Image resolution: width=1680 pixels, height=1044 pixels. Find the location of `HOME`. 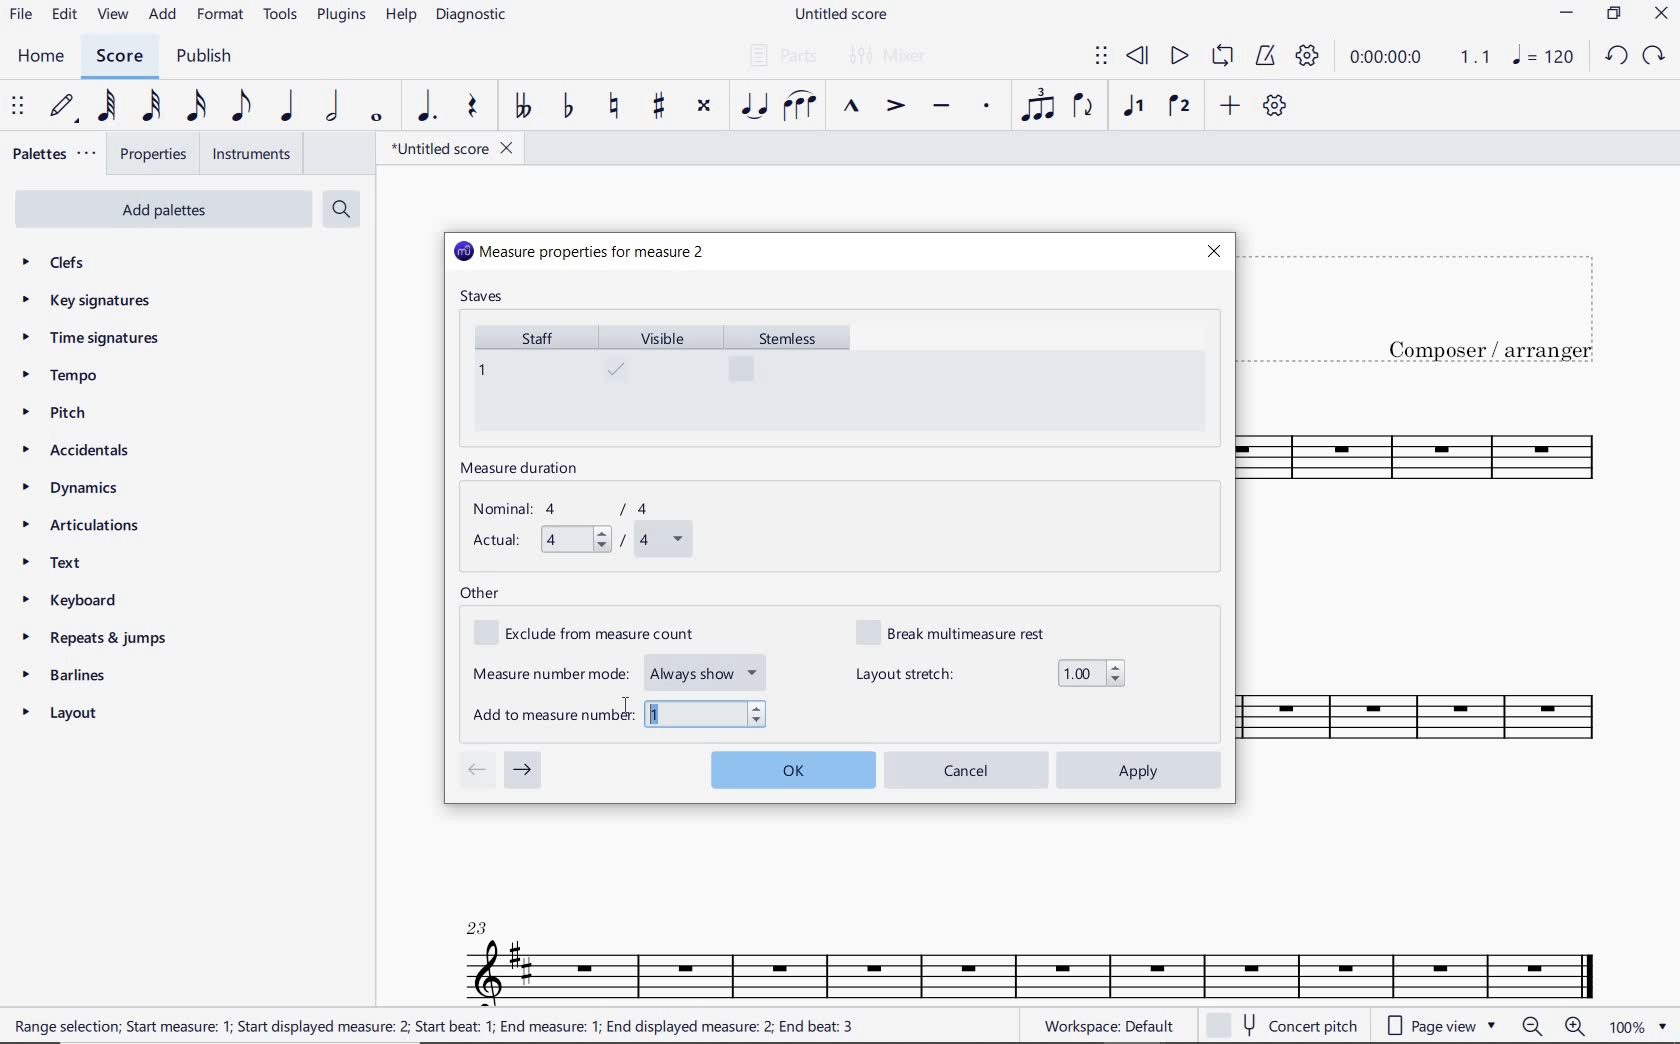

HOME is located at coordinates (40, 57).